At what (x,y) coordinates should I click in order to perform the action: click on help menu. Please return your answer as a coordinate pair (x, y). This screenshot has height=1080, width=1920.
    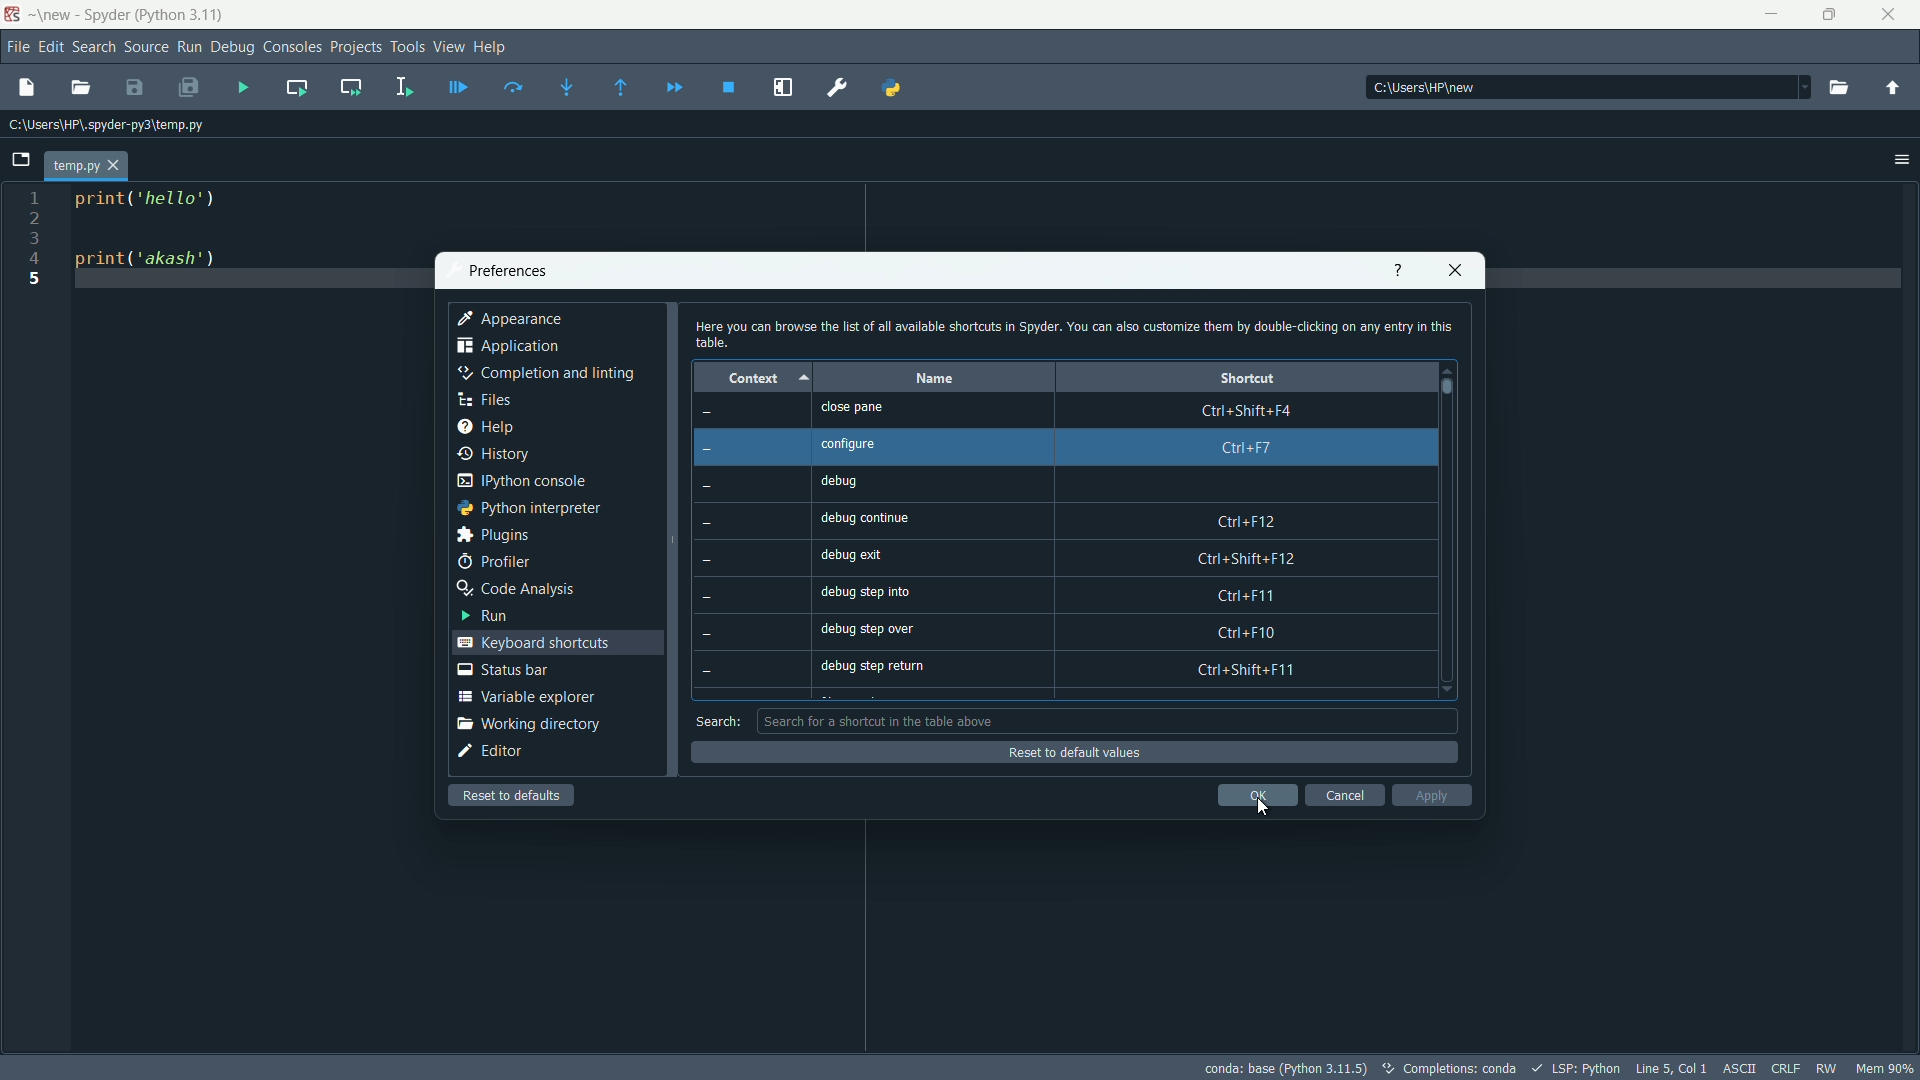
    Looking at the image, I should click on (490, 47).